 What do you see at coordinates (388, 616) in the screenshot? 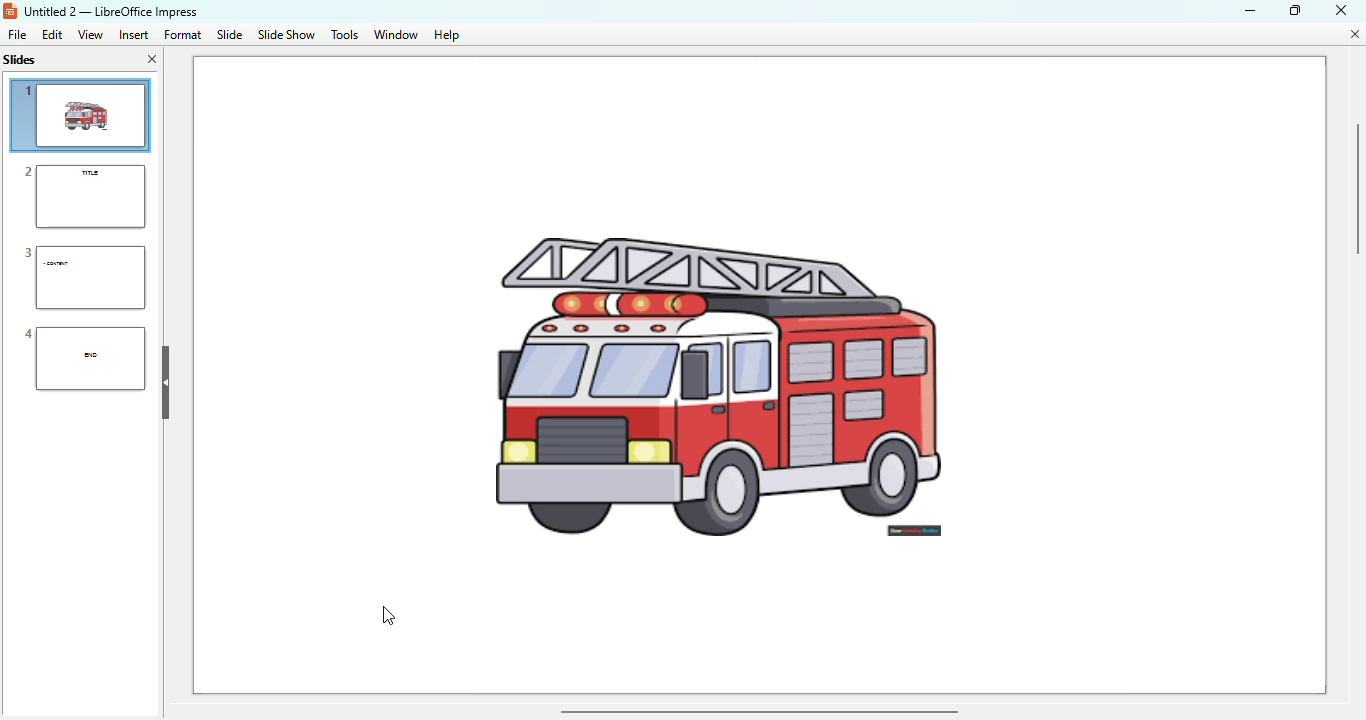
I see `cursor` at bounding box center [388, 616].